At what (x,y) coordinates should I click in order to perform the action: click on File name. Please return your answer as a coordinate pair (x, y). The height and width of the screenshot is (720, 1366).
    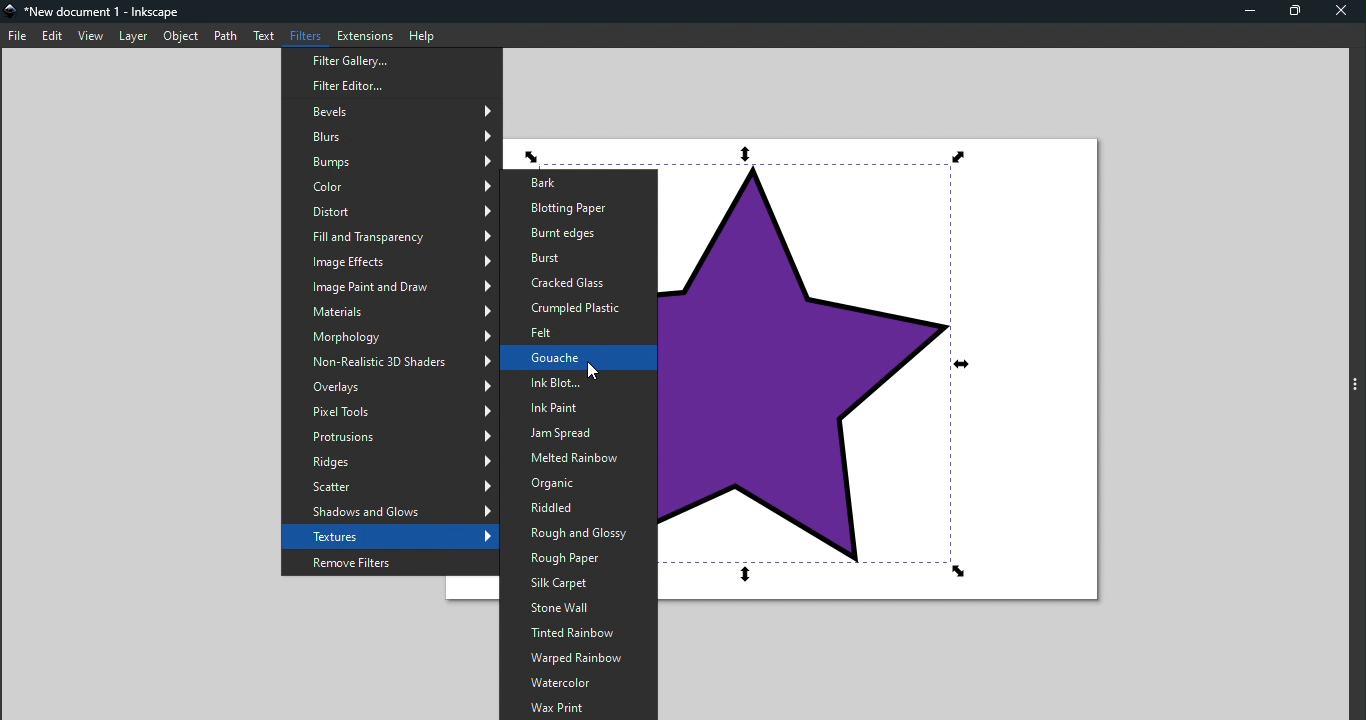
    Looking at the image, I should click on (96, 10).